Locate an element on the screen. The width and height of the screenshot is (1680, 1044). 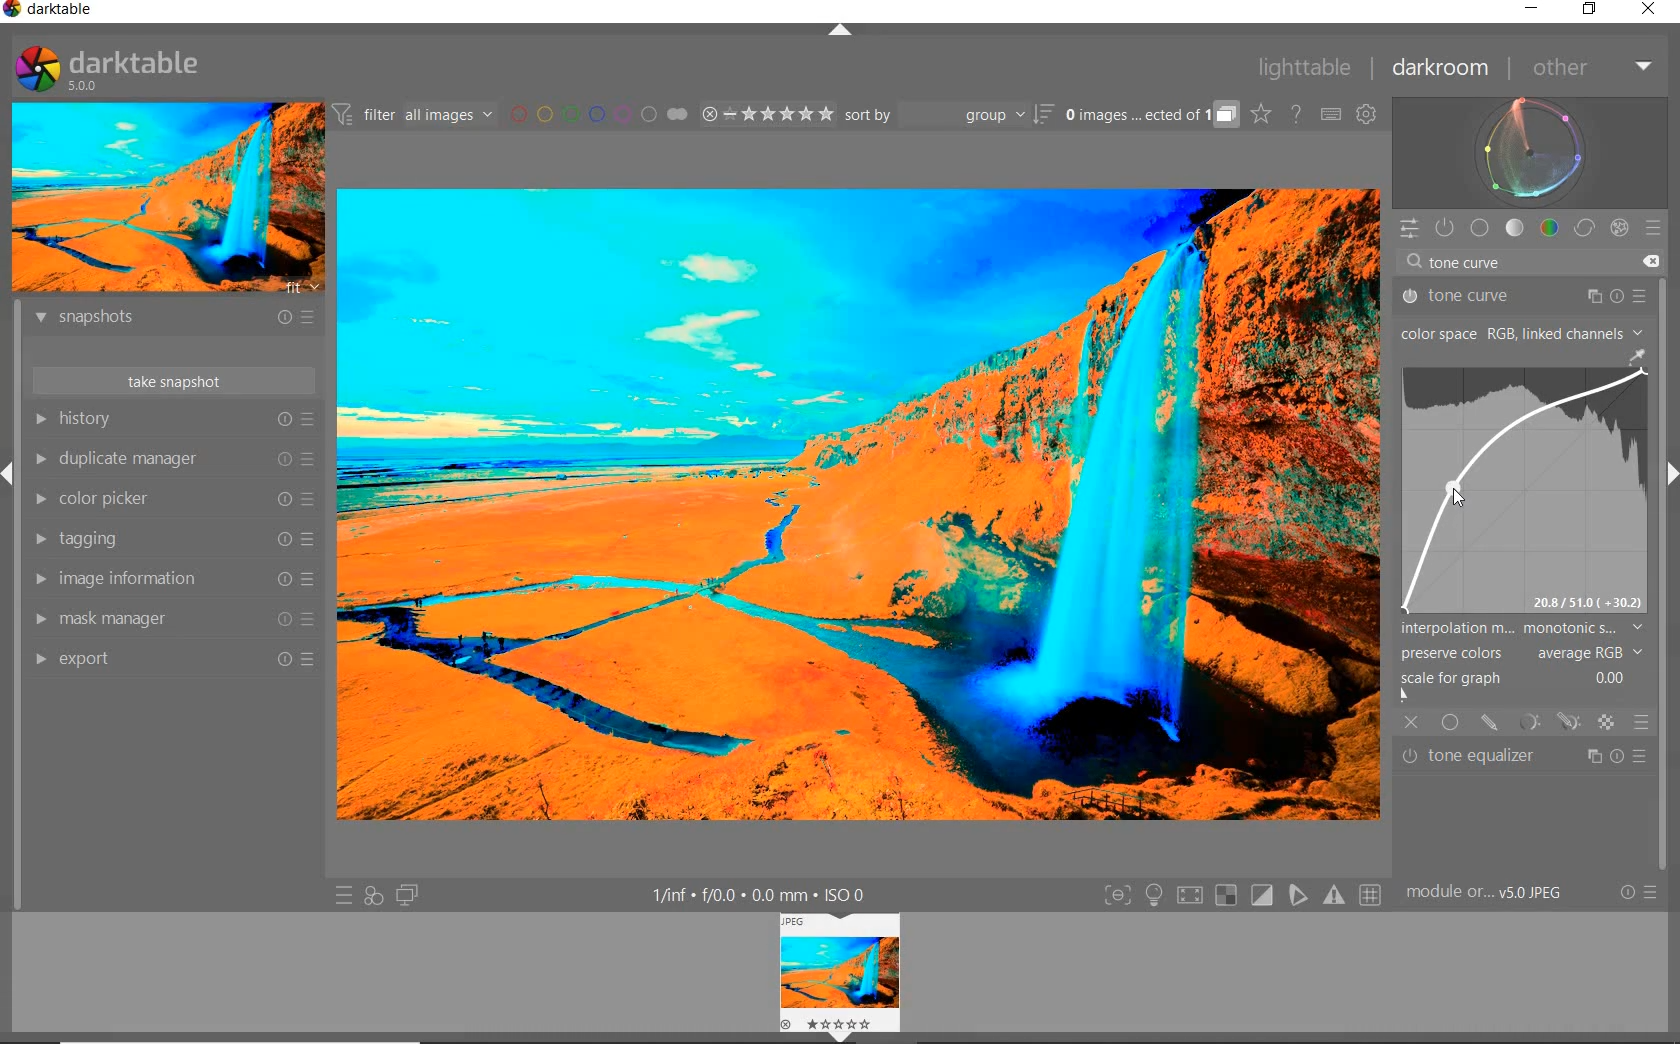
CLICK TO CHANGE THE OVERLAYS SHOWN ON THUMBNAILS is located at coordinates (1262, 114).